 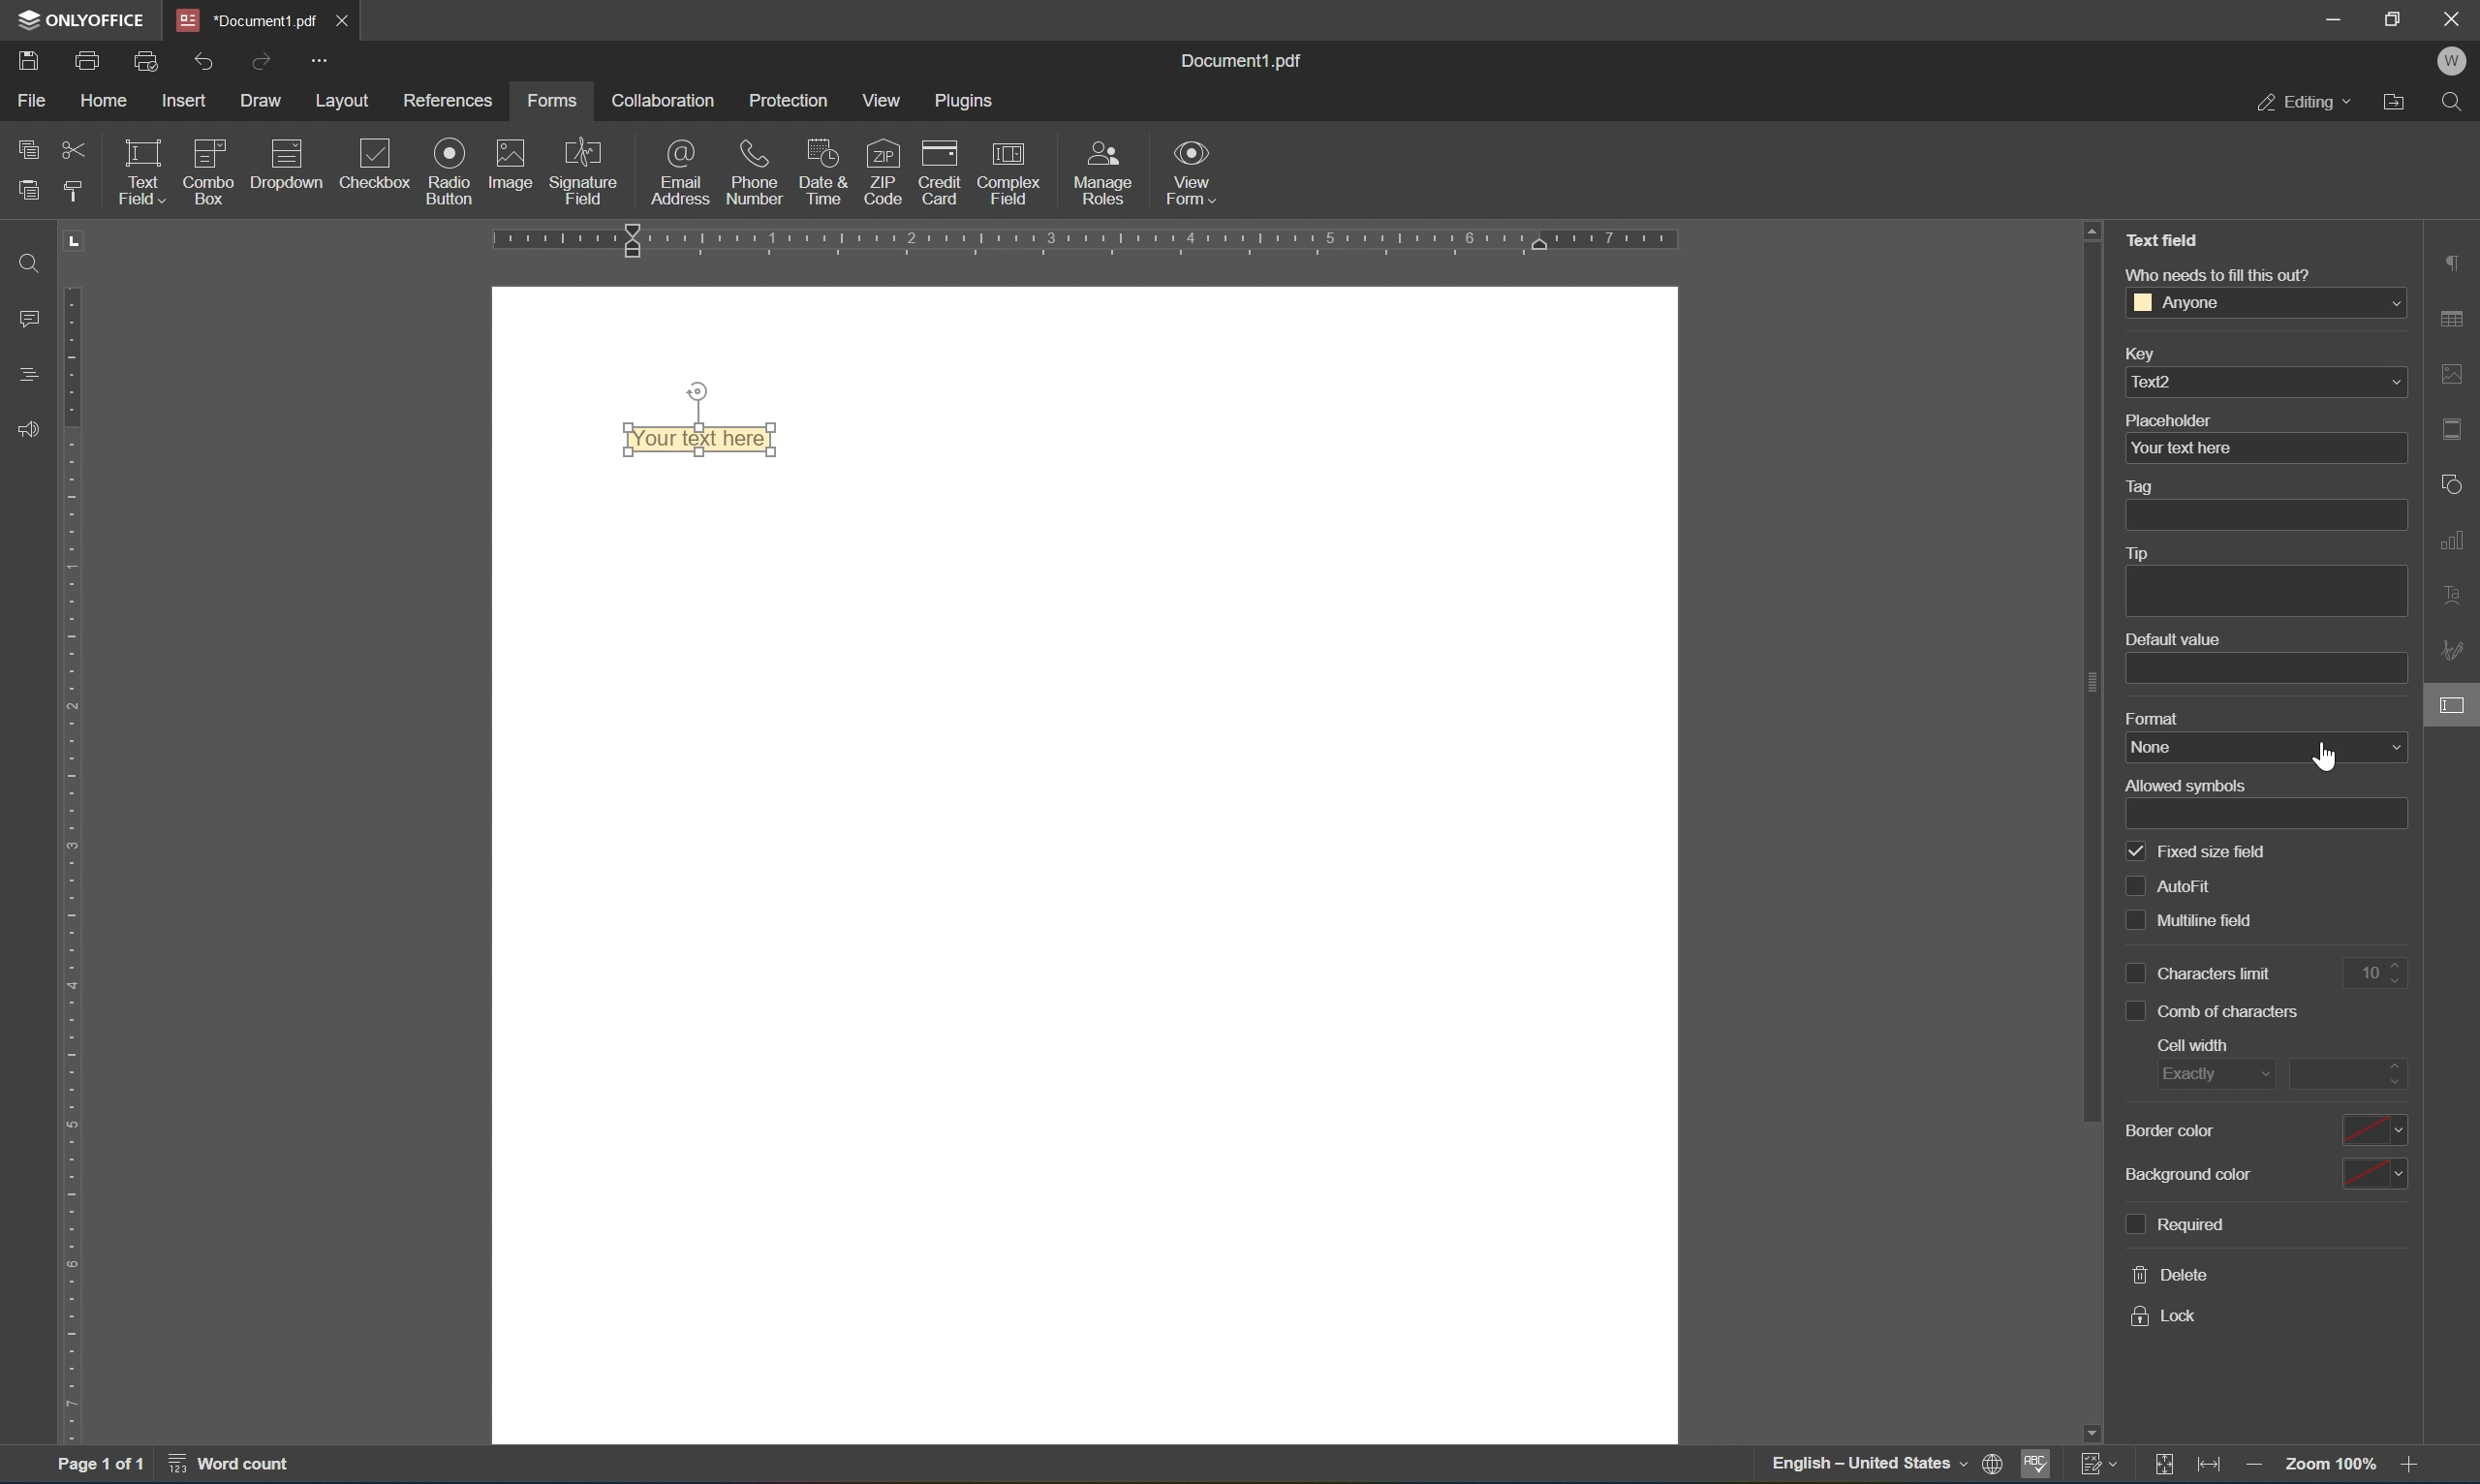 What do you see at coordinates (1885, 1467) in the screenshot?
I see `set document language` at bounding box center [1885, 1467].